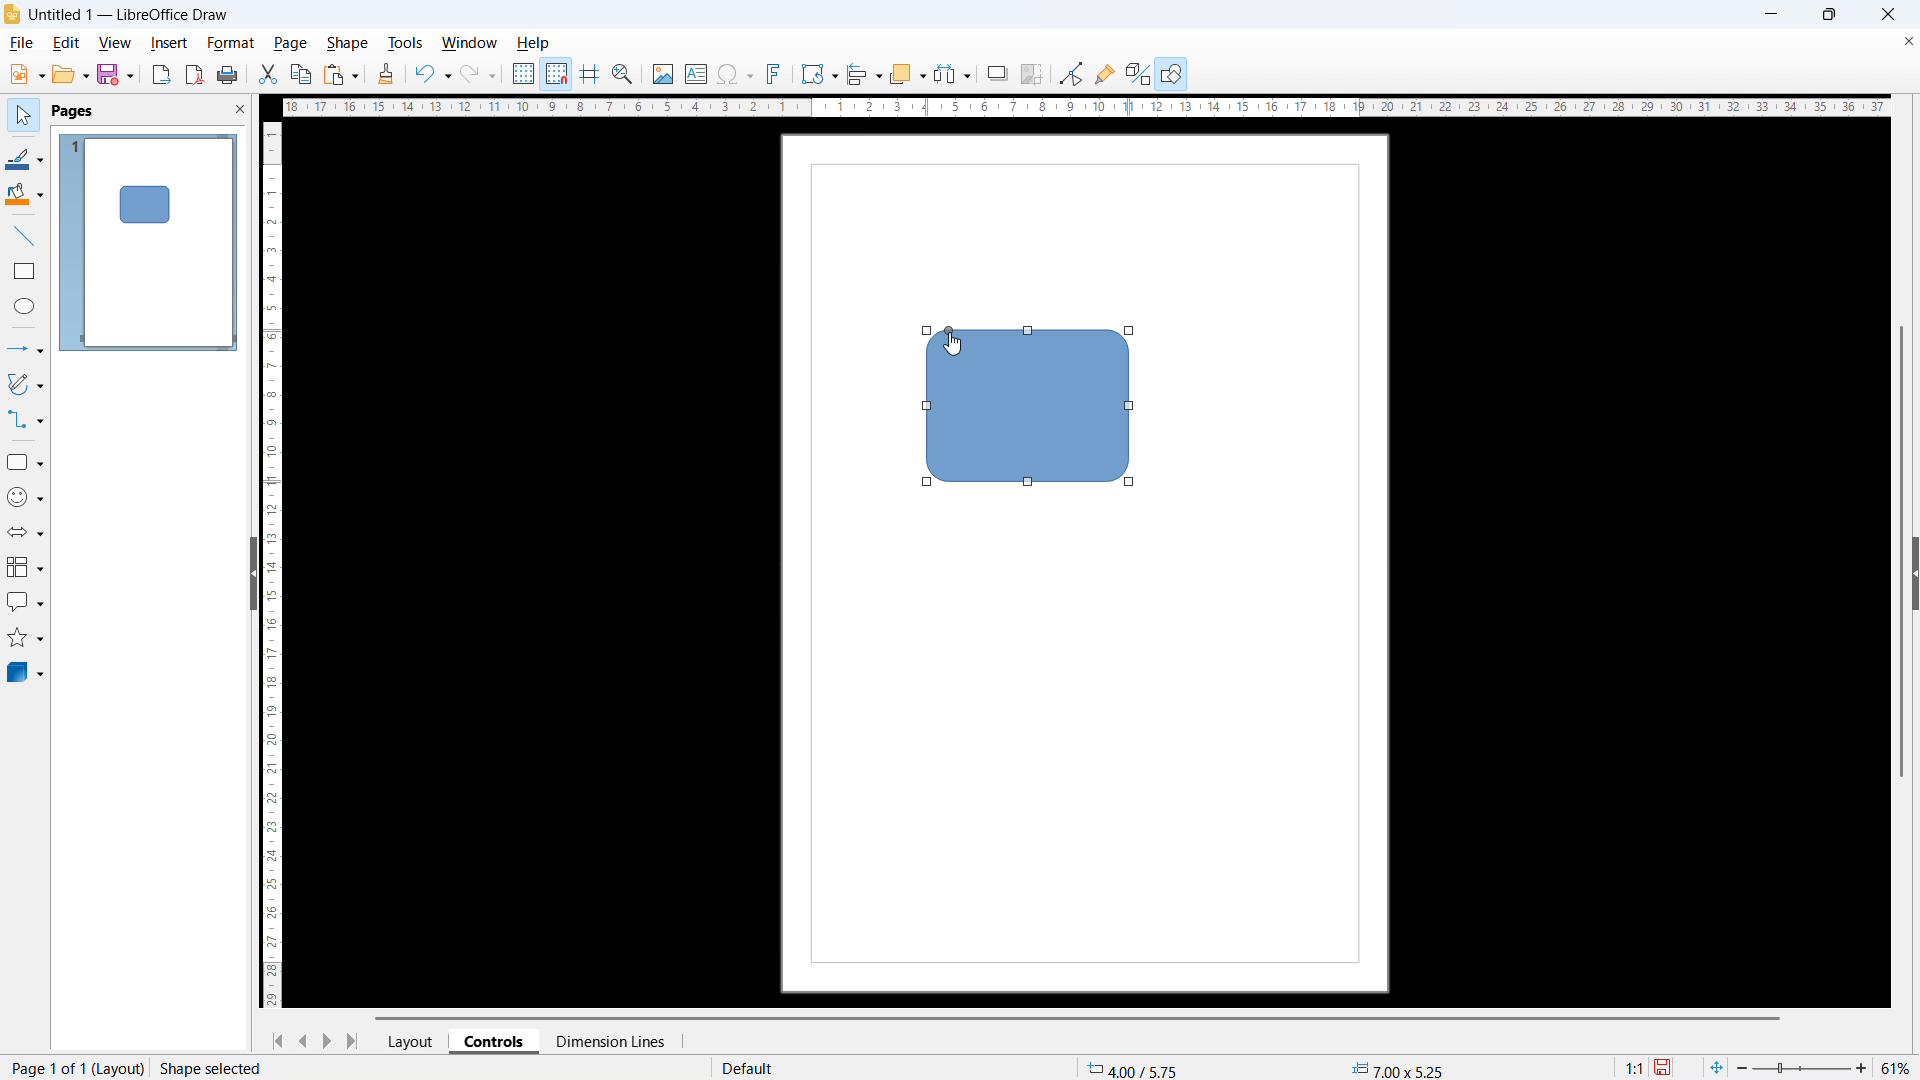 This screenshot has width=1920, height=1080. I want to click on Redo , so click(479, 75).